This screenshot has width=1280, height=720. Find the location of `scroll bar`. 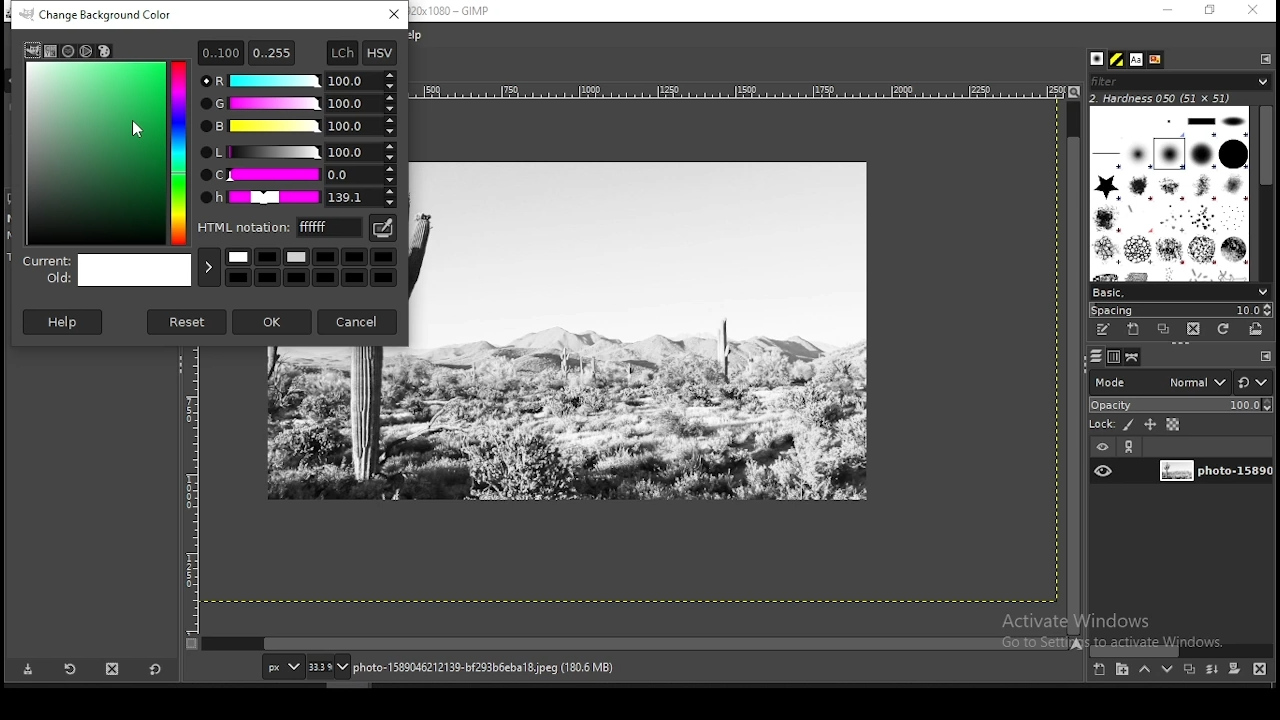

scroll bar is located at coordinates (1074, 366).